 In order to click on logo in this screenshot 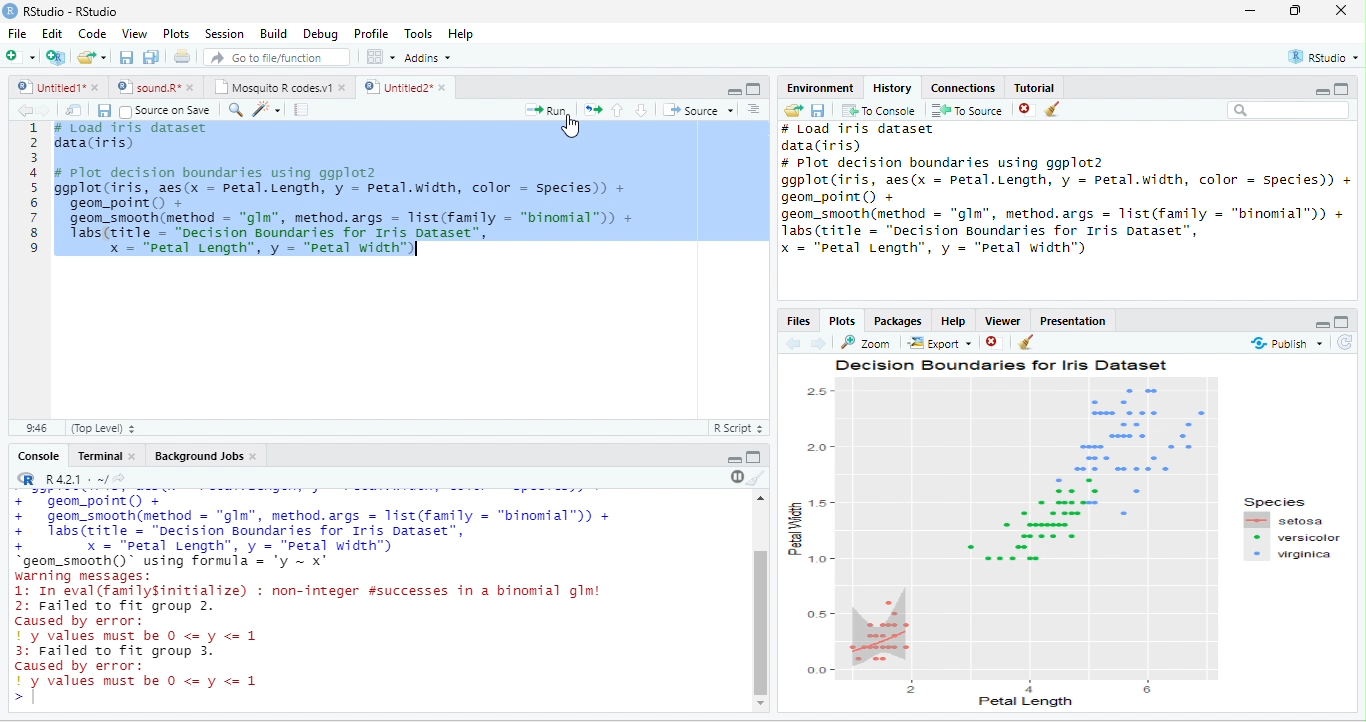, I will do `click(9, 11)`.